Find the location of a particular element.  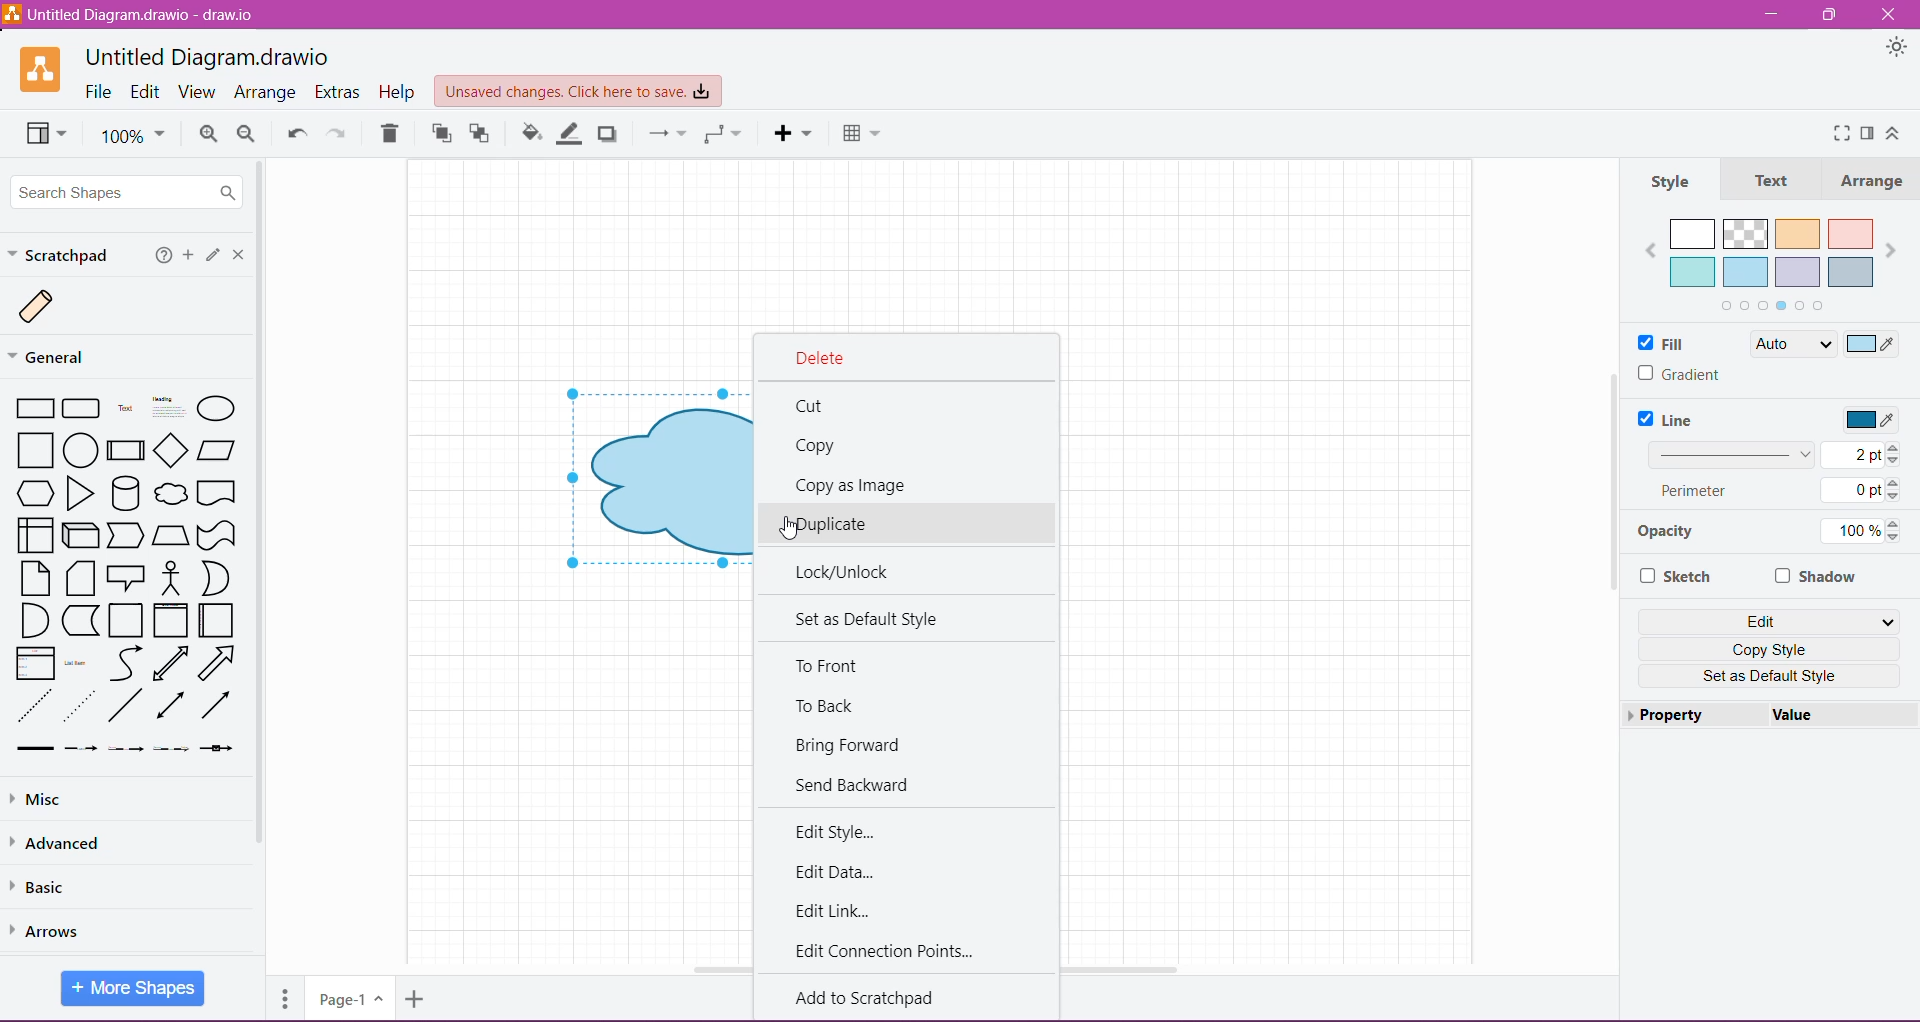

Lock/Unlick is located at coordinates (849, 571).